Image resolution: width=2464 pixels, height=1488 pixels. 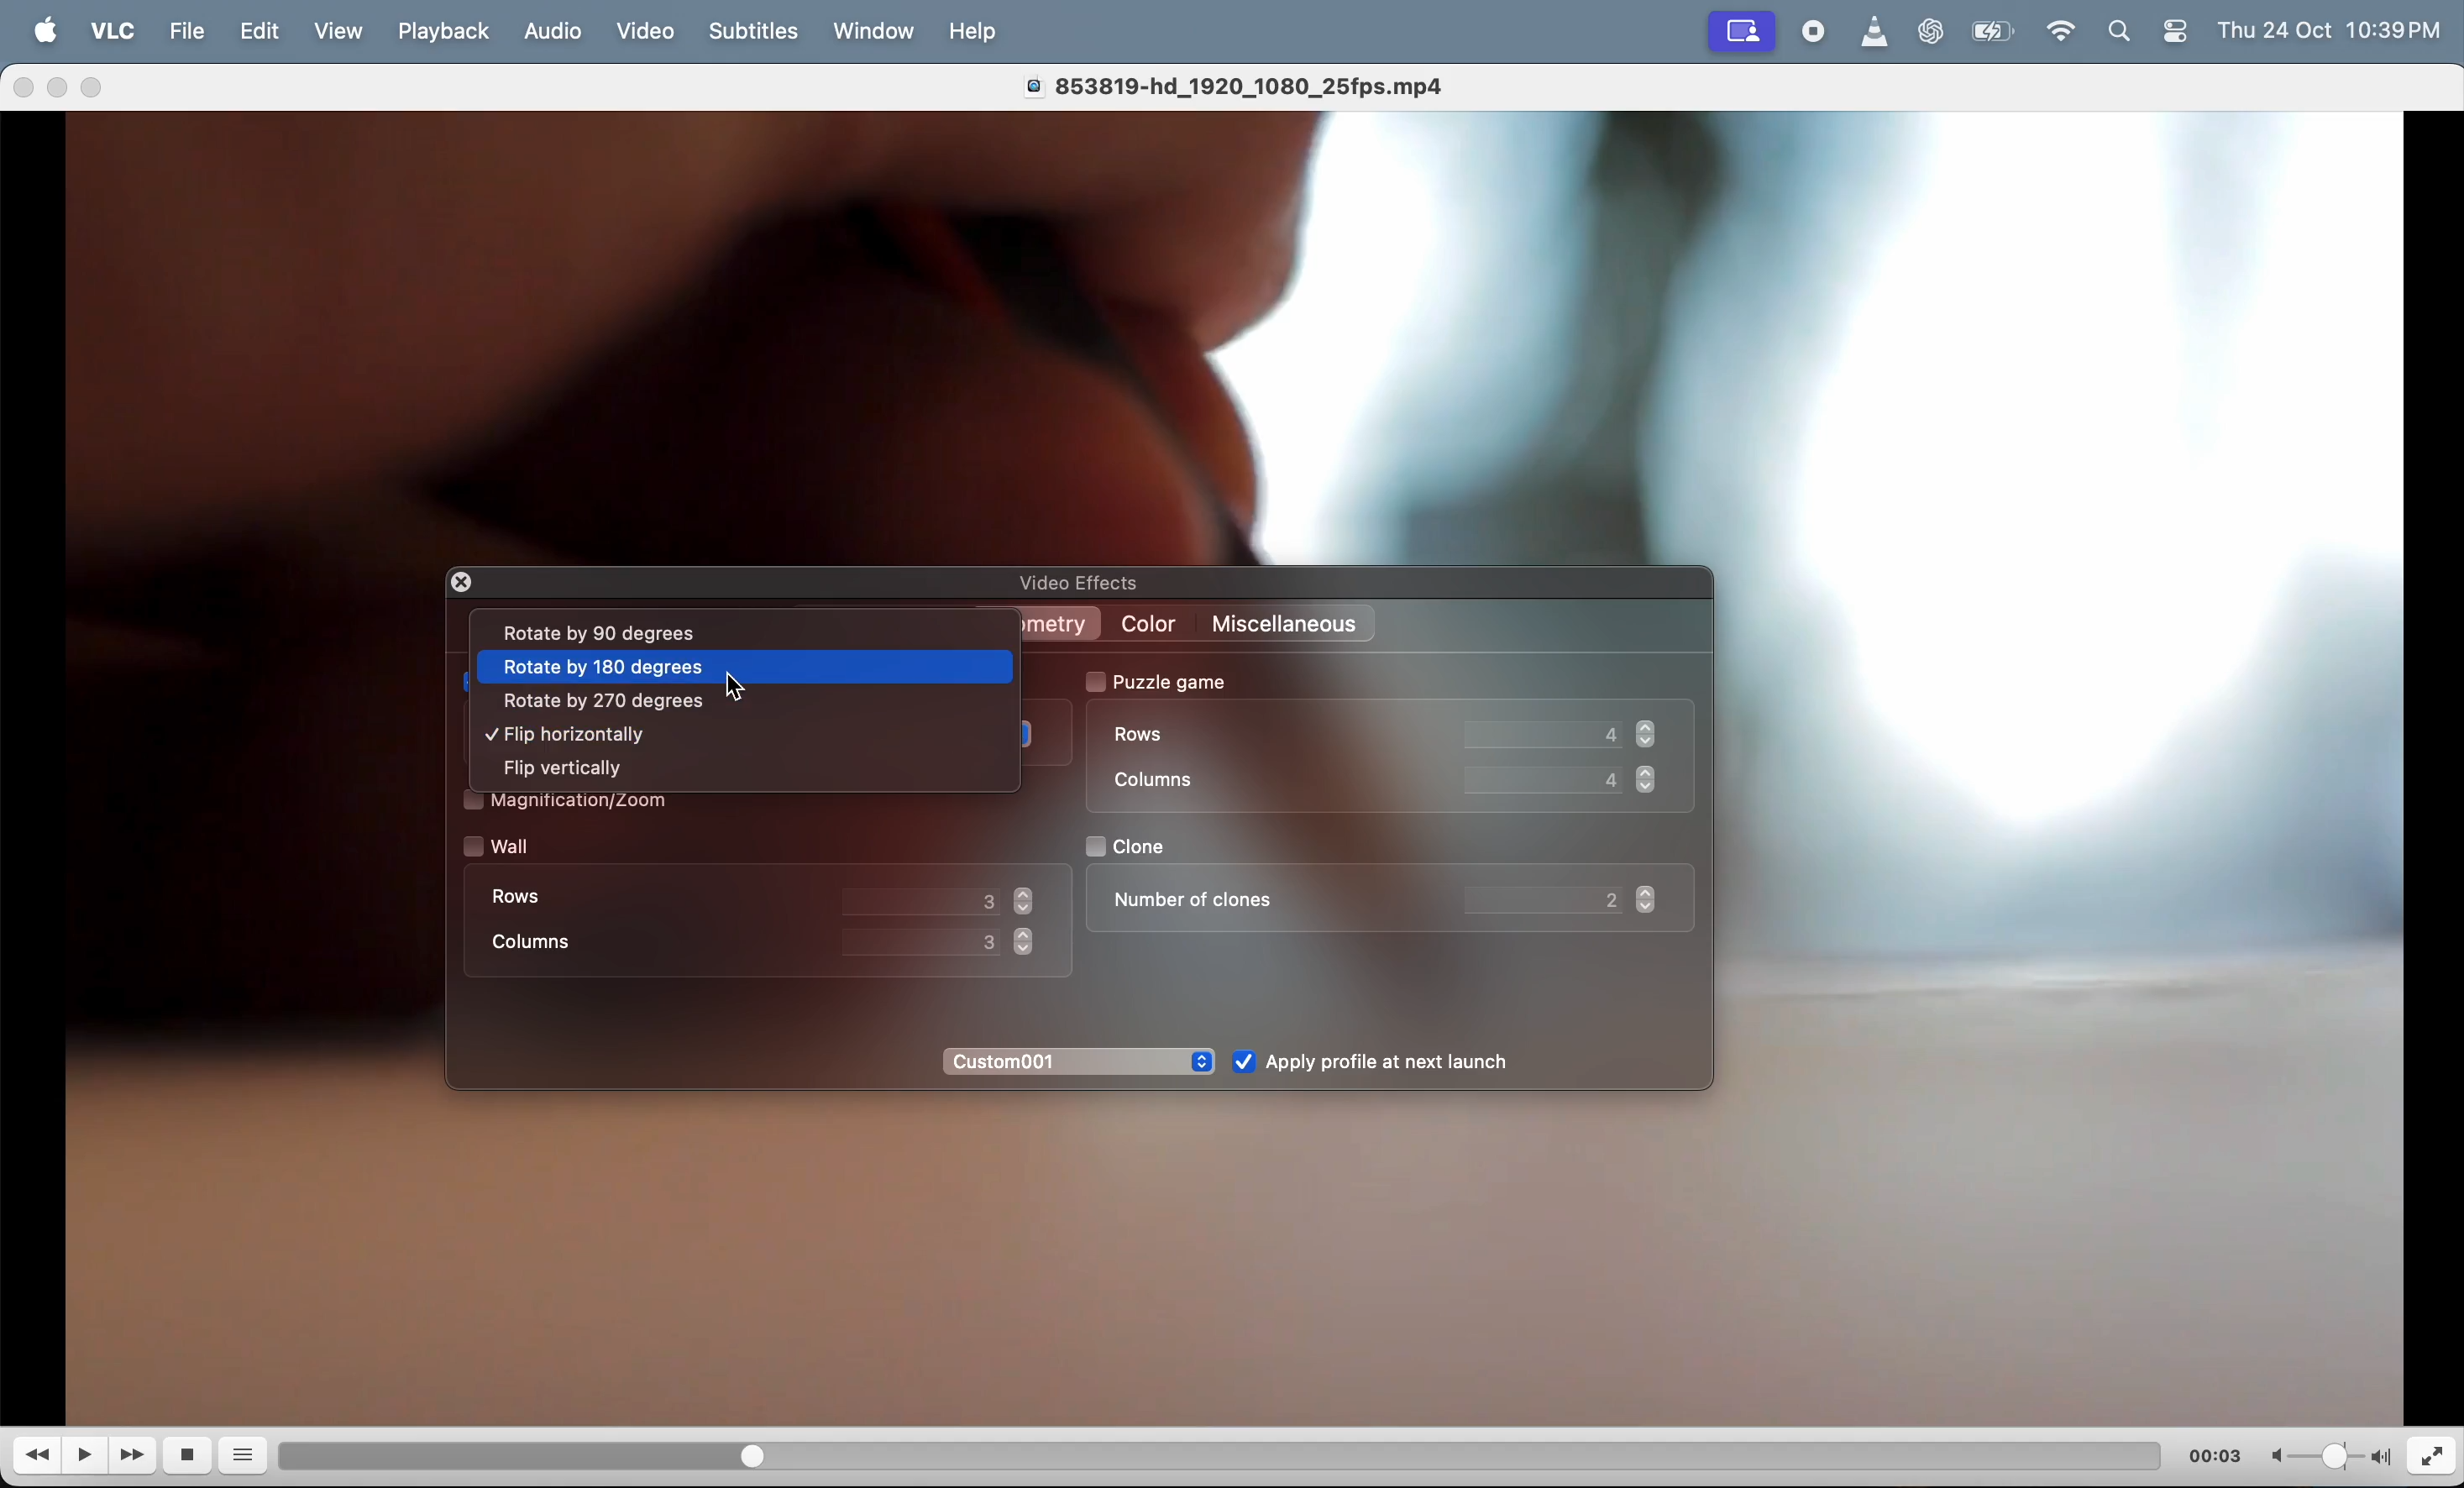 What do you see at coordinates (1391, 1065) in the screenshot?
I see `Apply after launch` at bounding box center [1391, 1065].